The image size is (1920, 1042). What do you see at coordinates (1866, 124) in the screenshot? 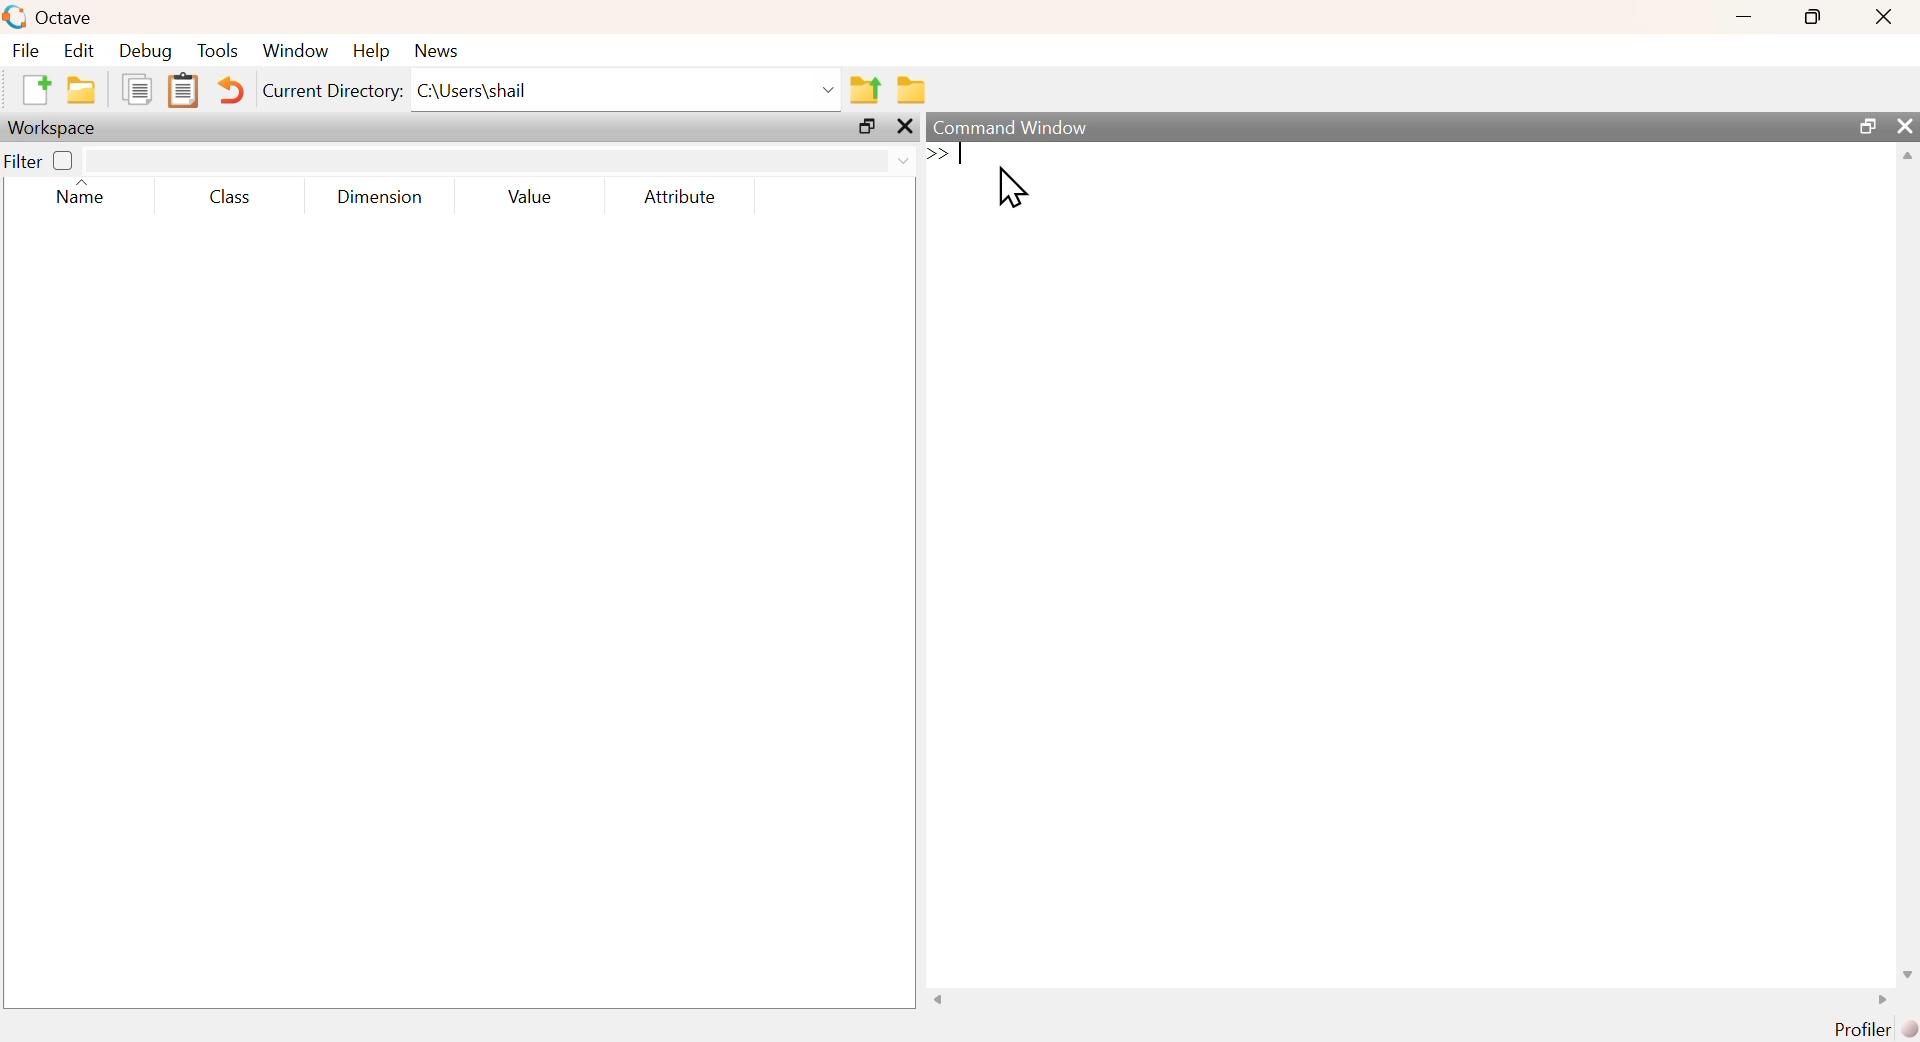
I see `maximize` at bounding box center [1866, 124].